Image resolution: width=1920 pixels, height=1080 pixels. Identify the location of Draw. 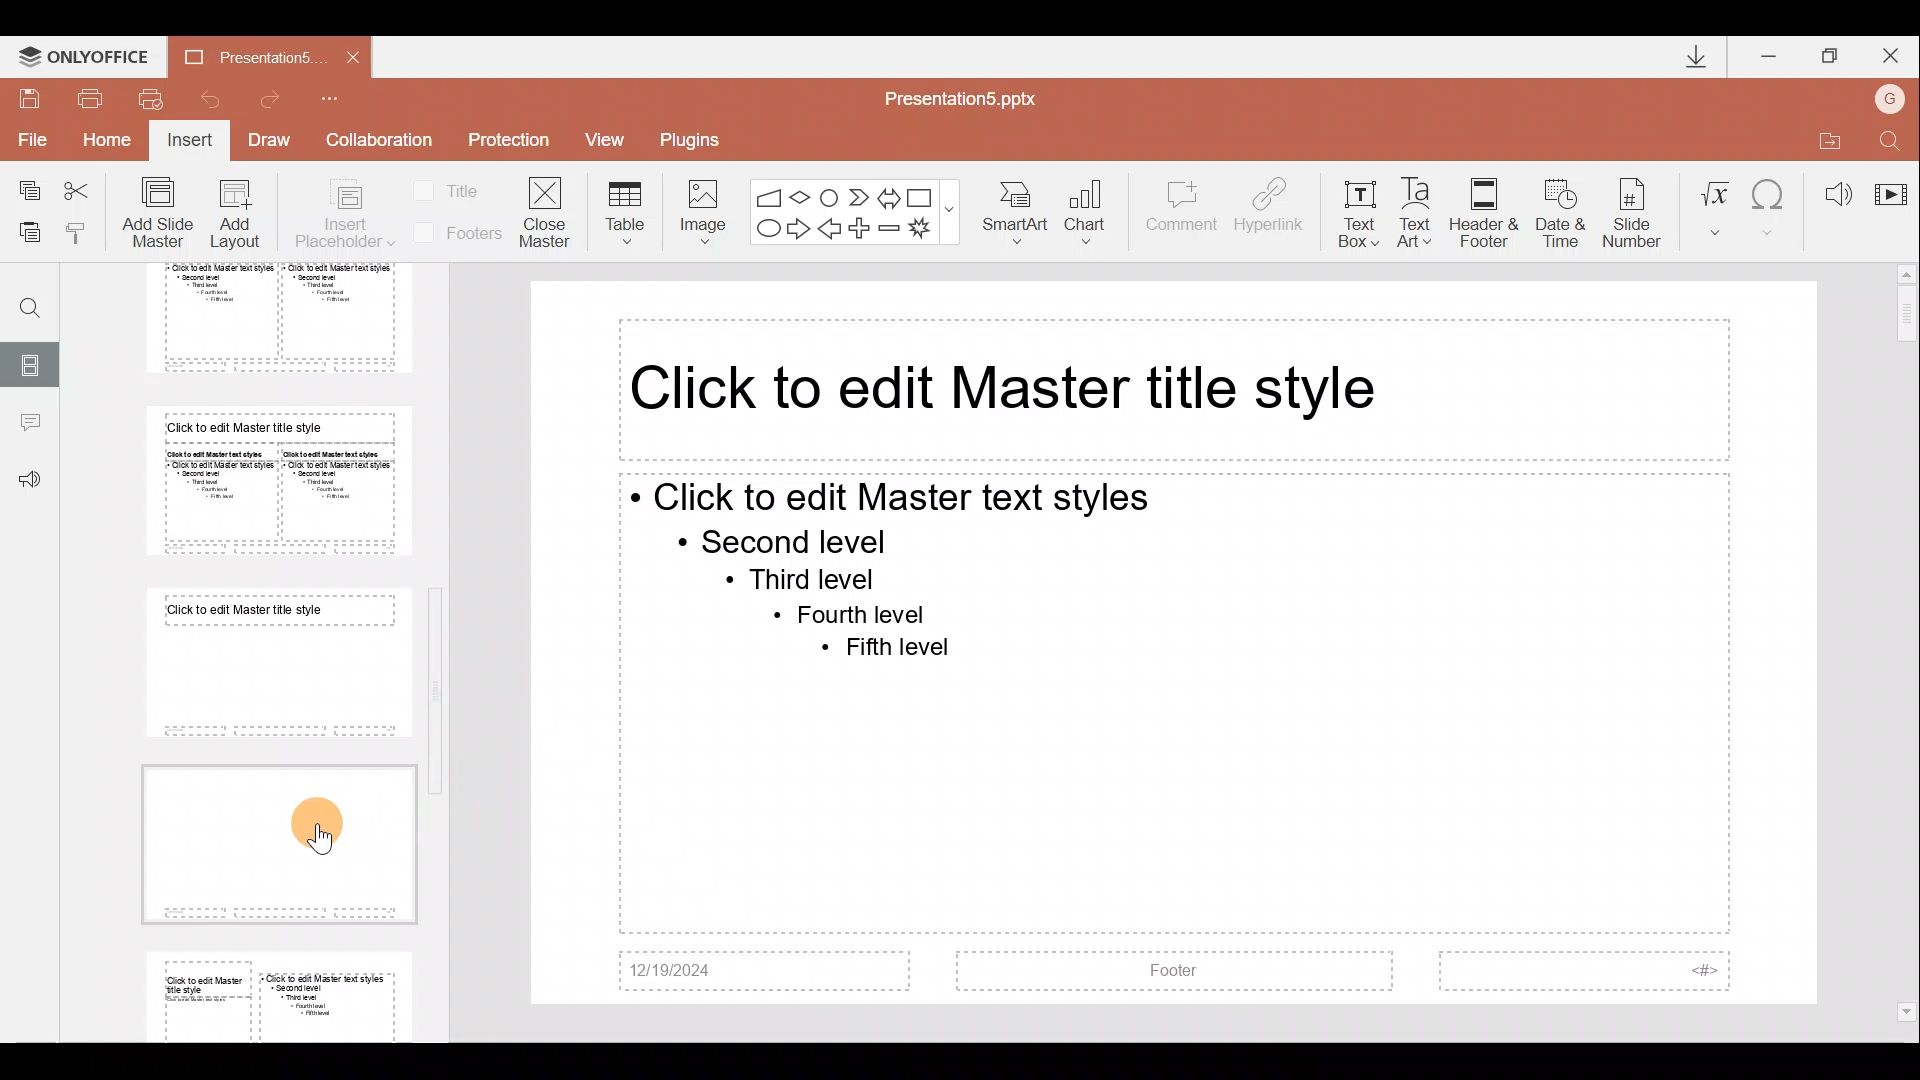
(276, 142).